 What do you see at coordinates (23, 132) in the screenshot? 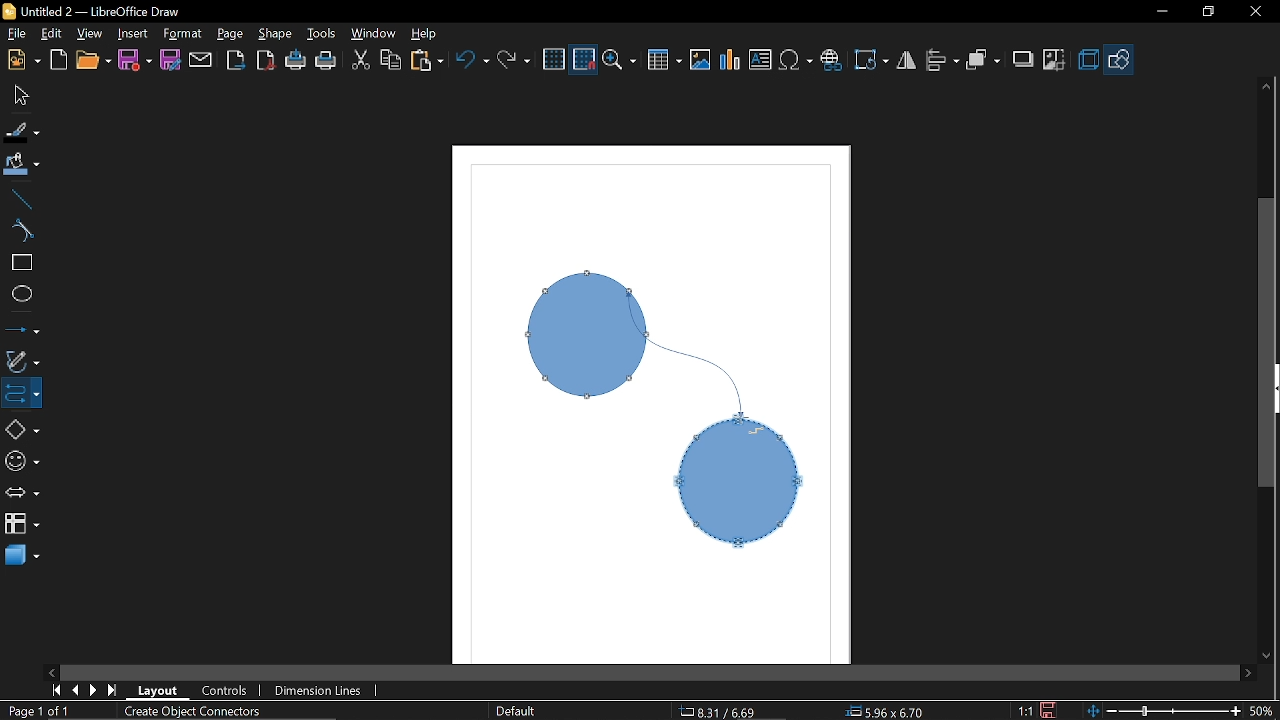
I see `Fill line` at bounding box center [23, 132].